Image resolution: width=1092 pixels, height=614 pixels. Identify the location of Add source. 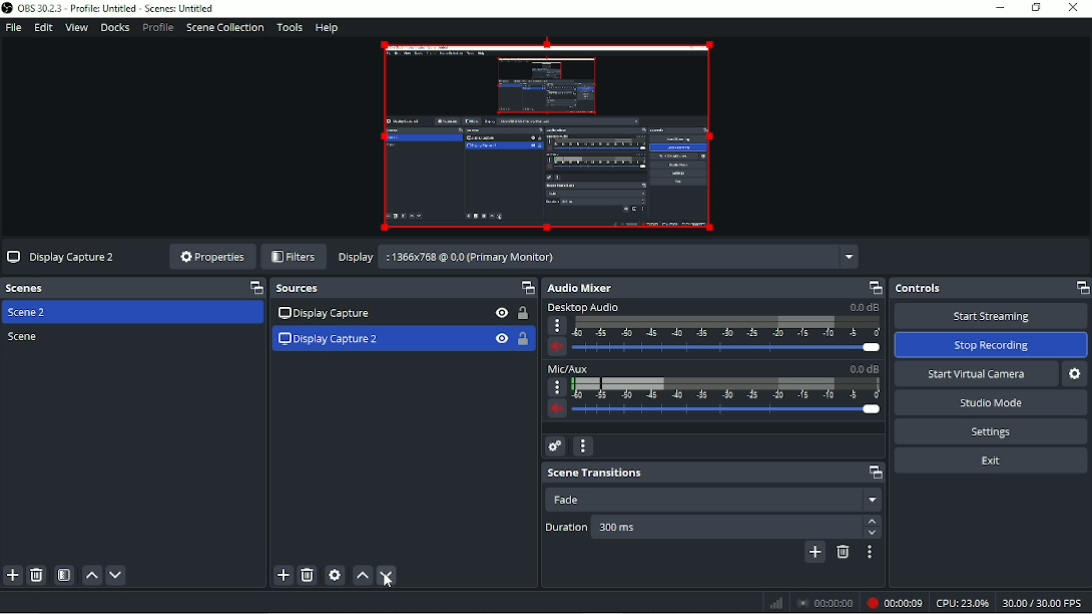
(281, 574).